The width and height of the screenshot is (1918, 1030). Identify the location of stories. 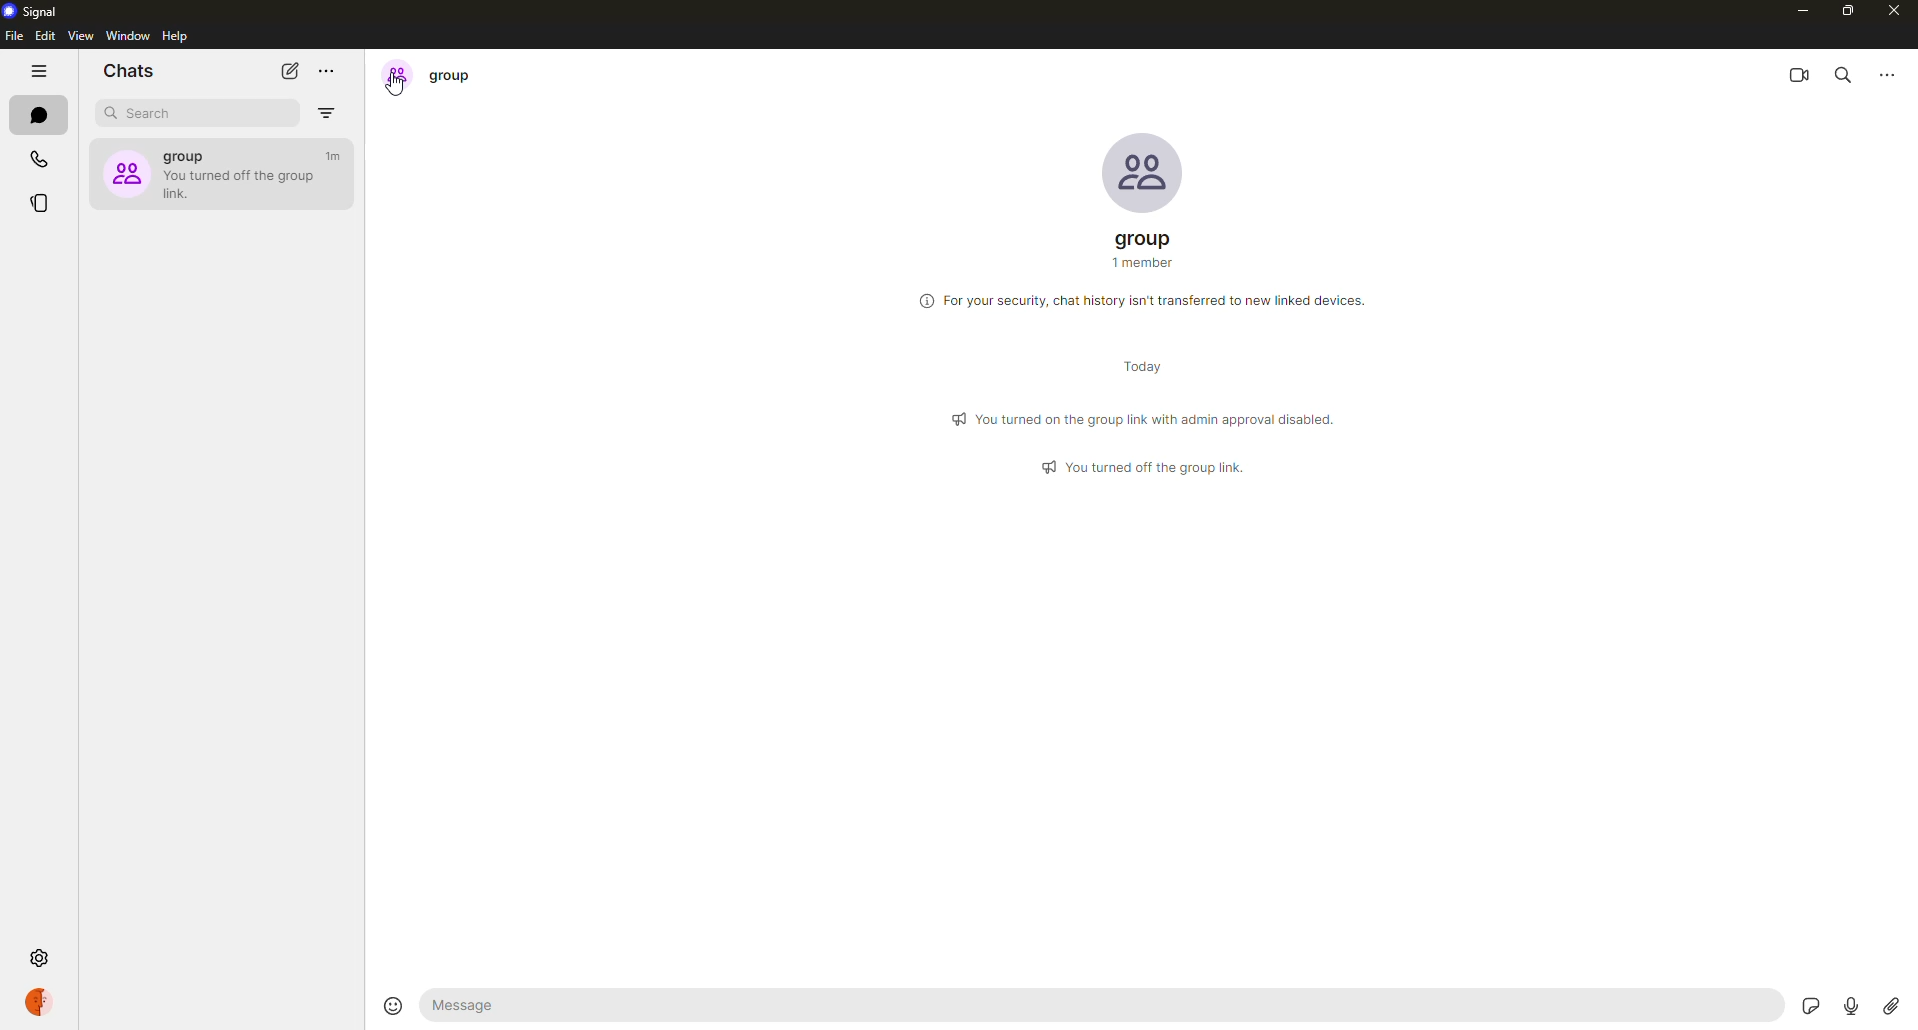
(42, 201).